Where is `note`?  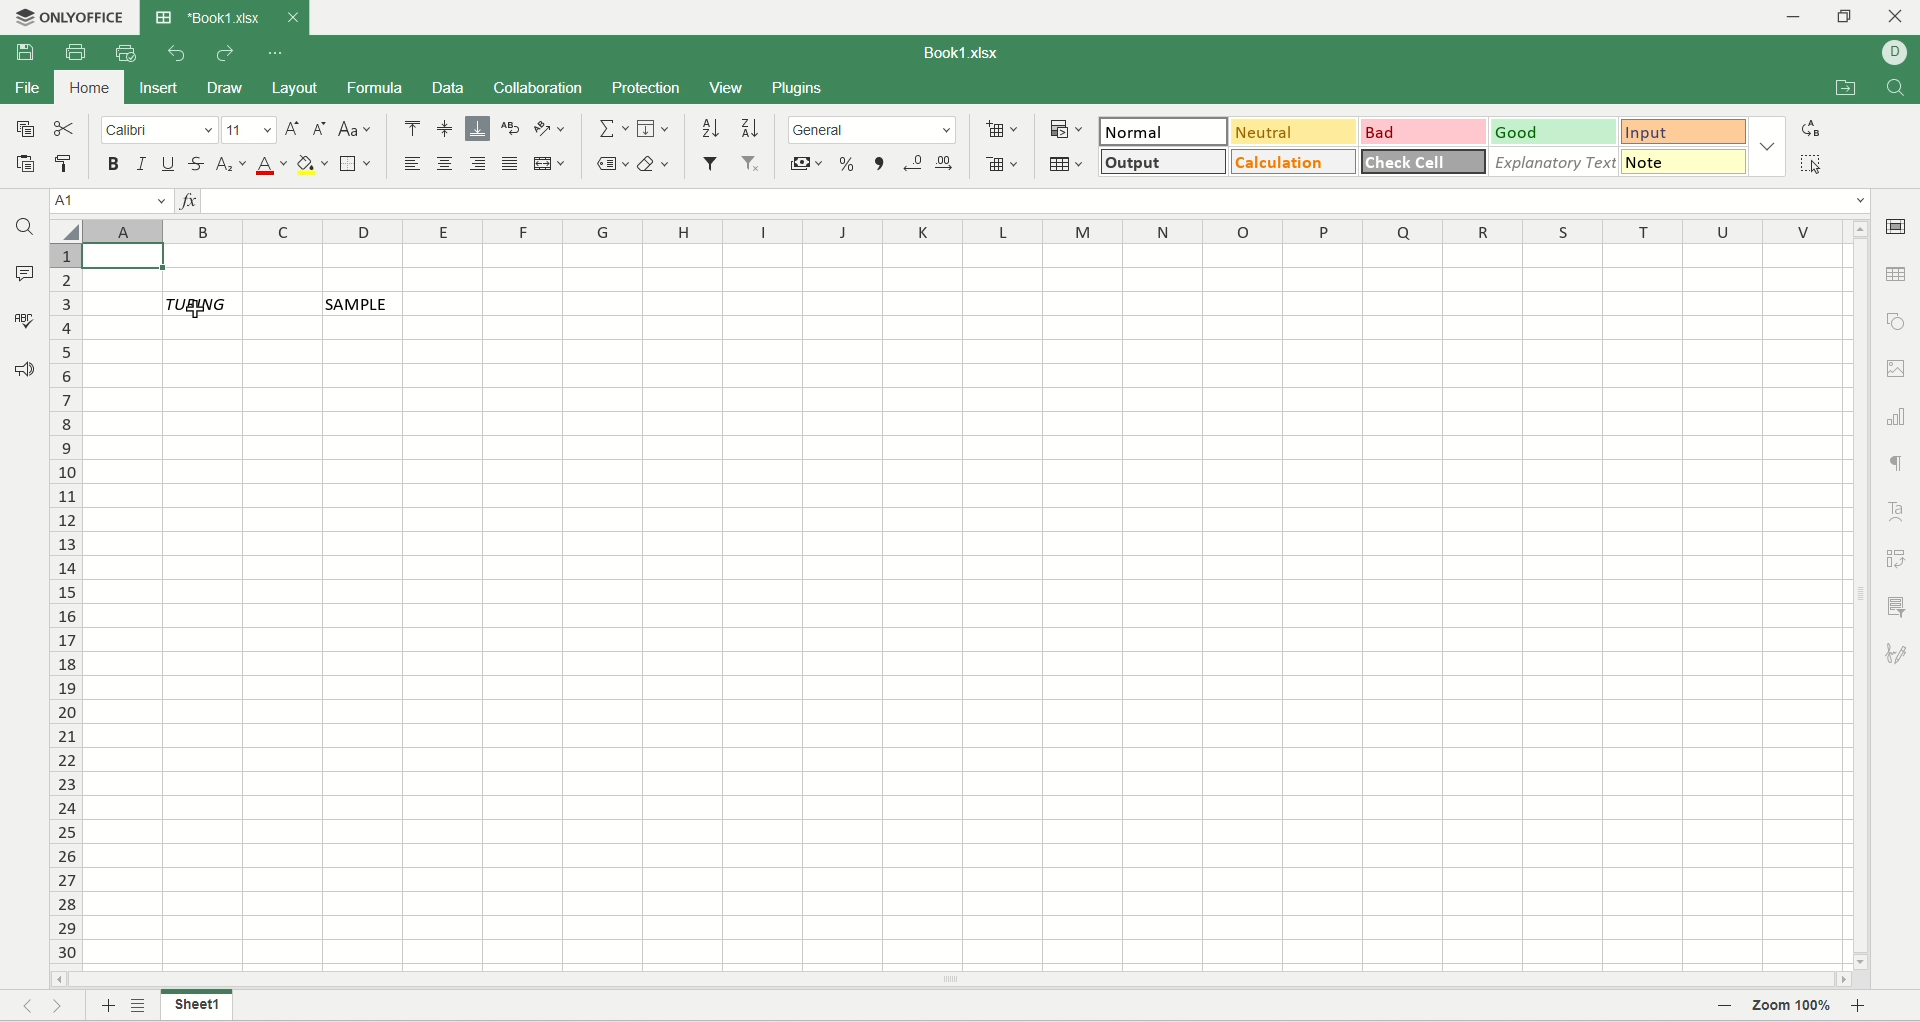 note is located at coordinates (1686, 161).